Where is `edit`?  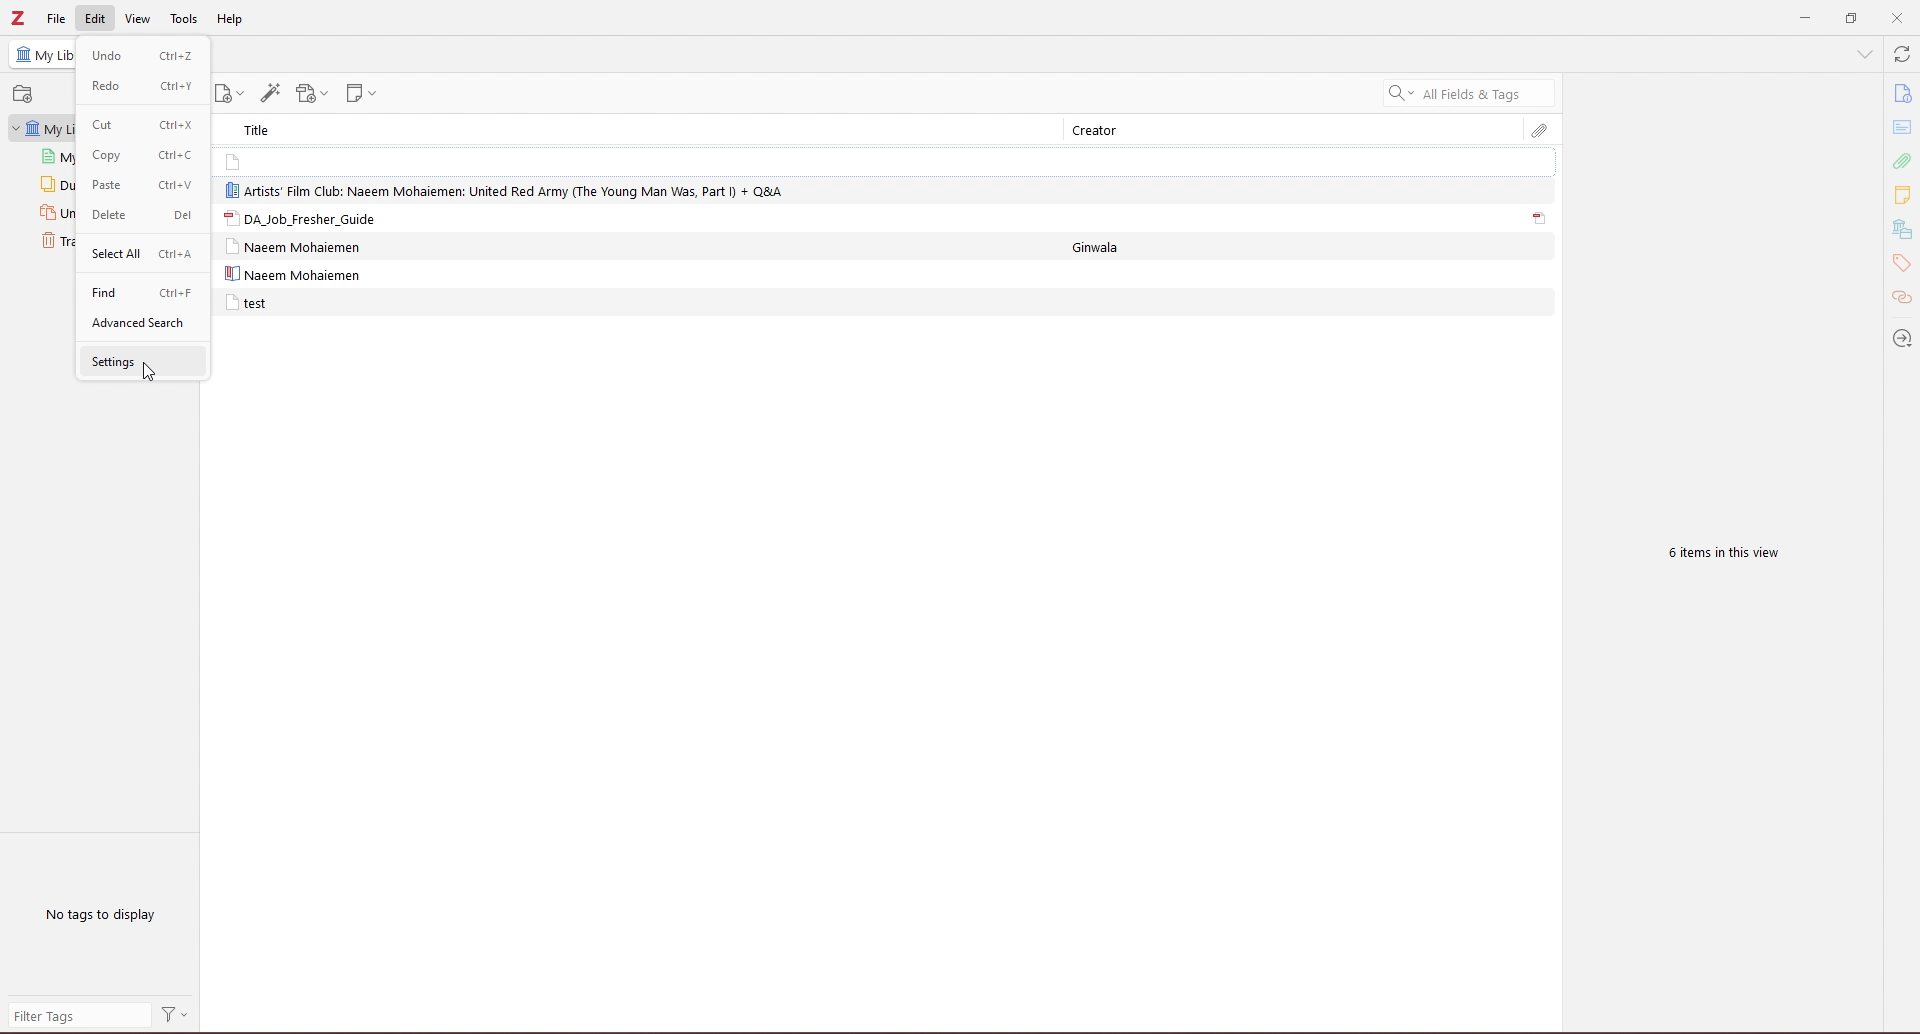
edit is located at coordinates (96, 18).